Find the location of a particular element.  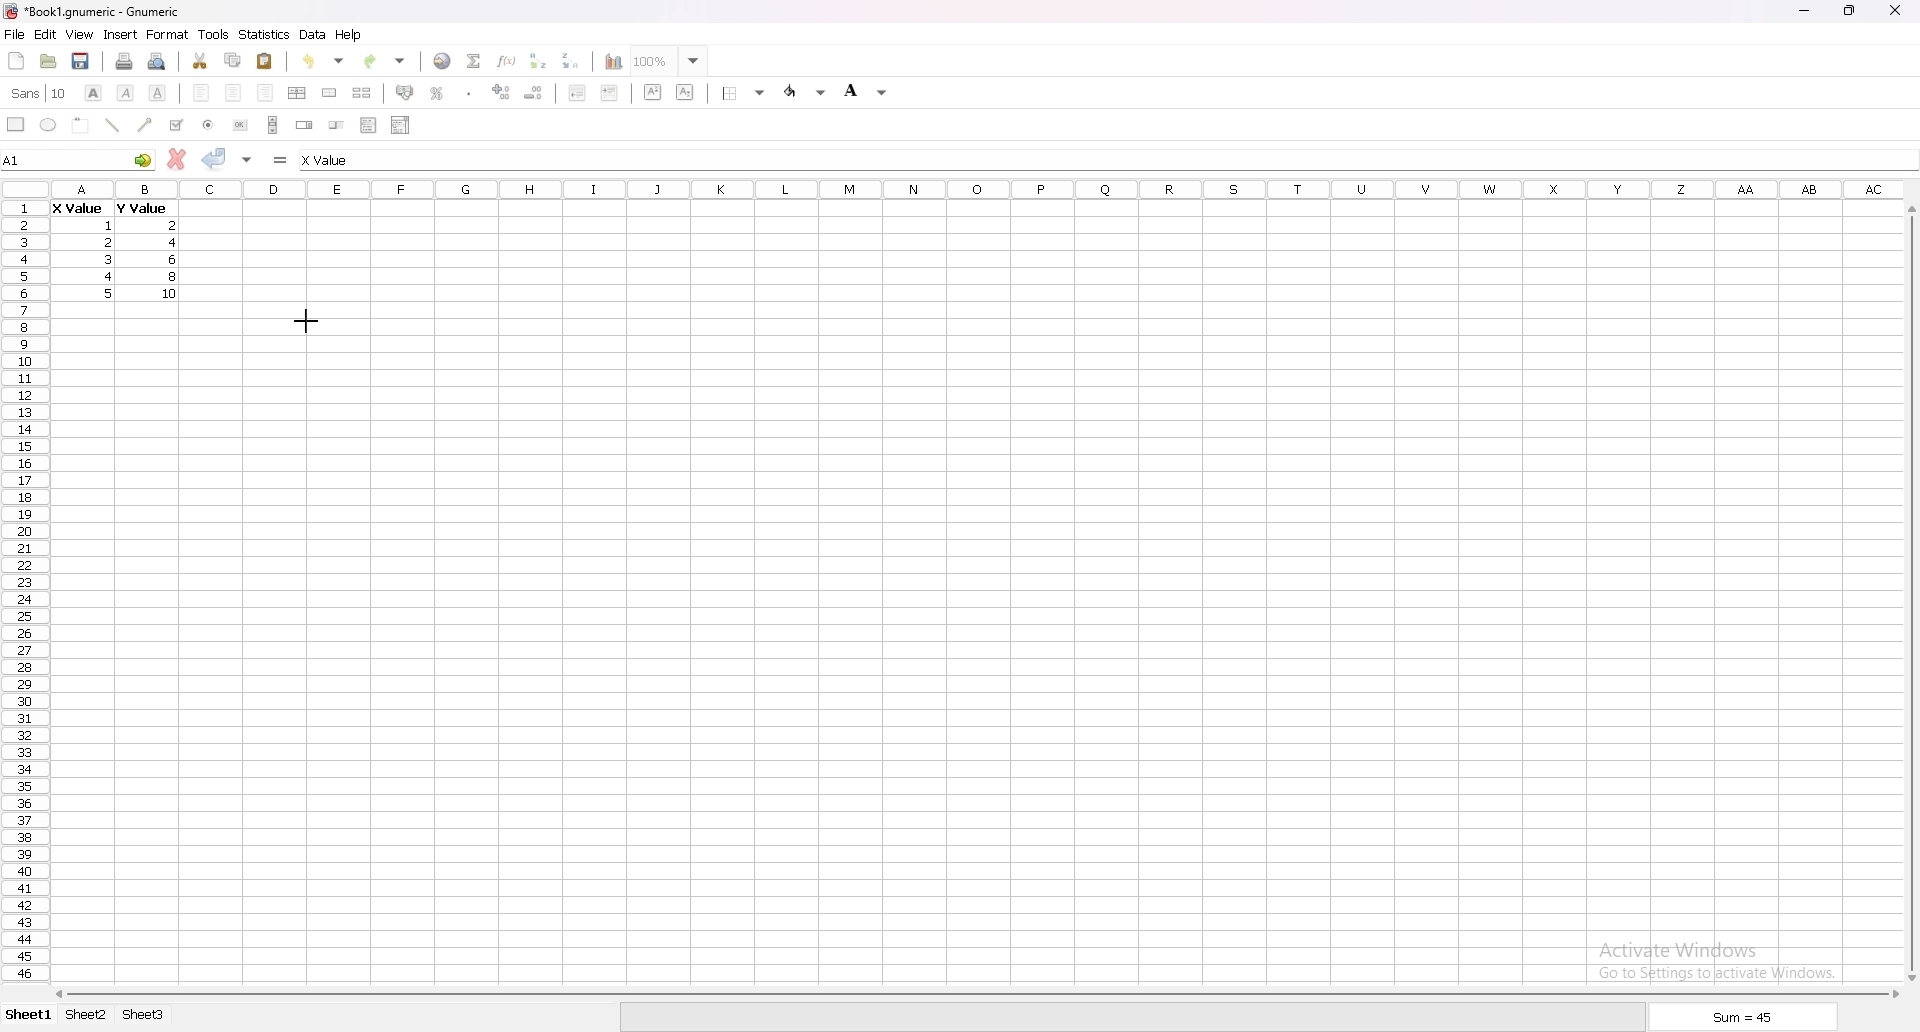

increase indent is located at coordinates (610, 92).